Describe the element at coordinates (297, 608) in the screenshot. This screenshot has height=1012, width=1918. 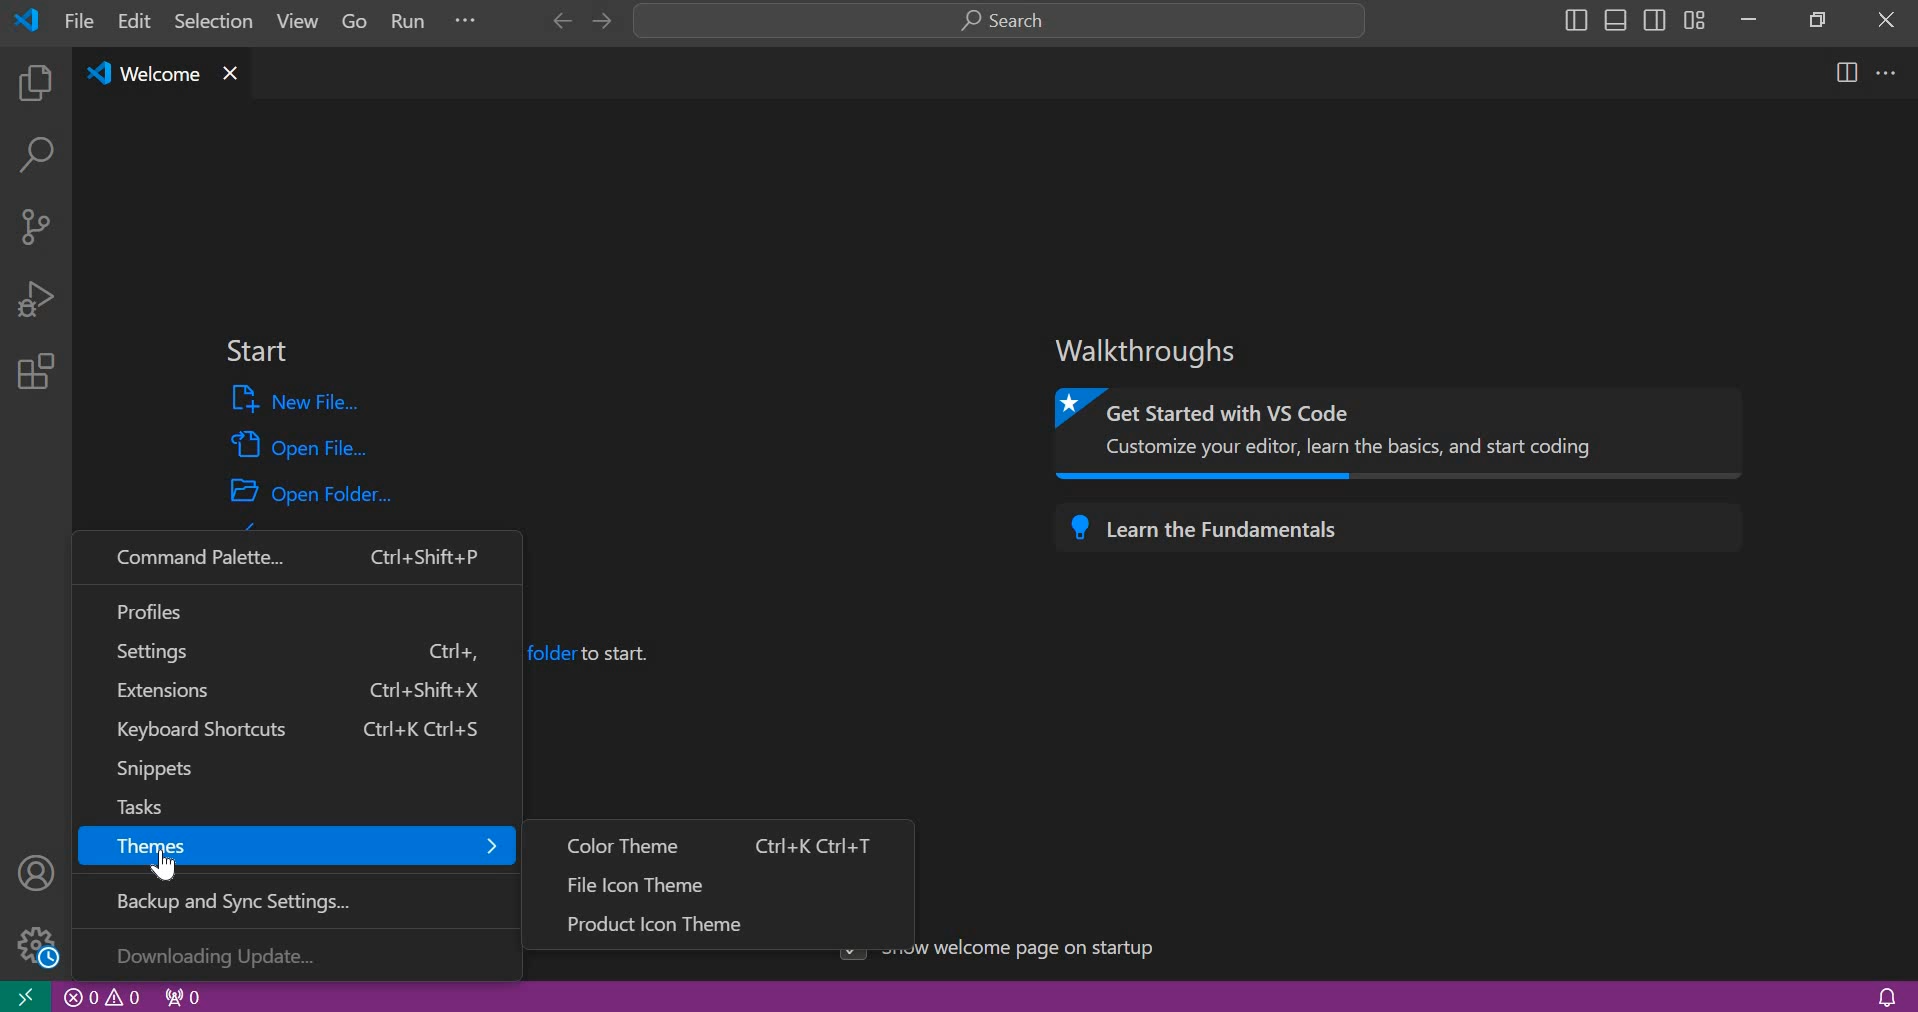
I see `profiles` at that location.